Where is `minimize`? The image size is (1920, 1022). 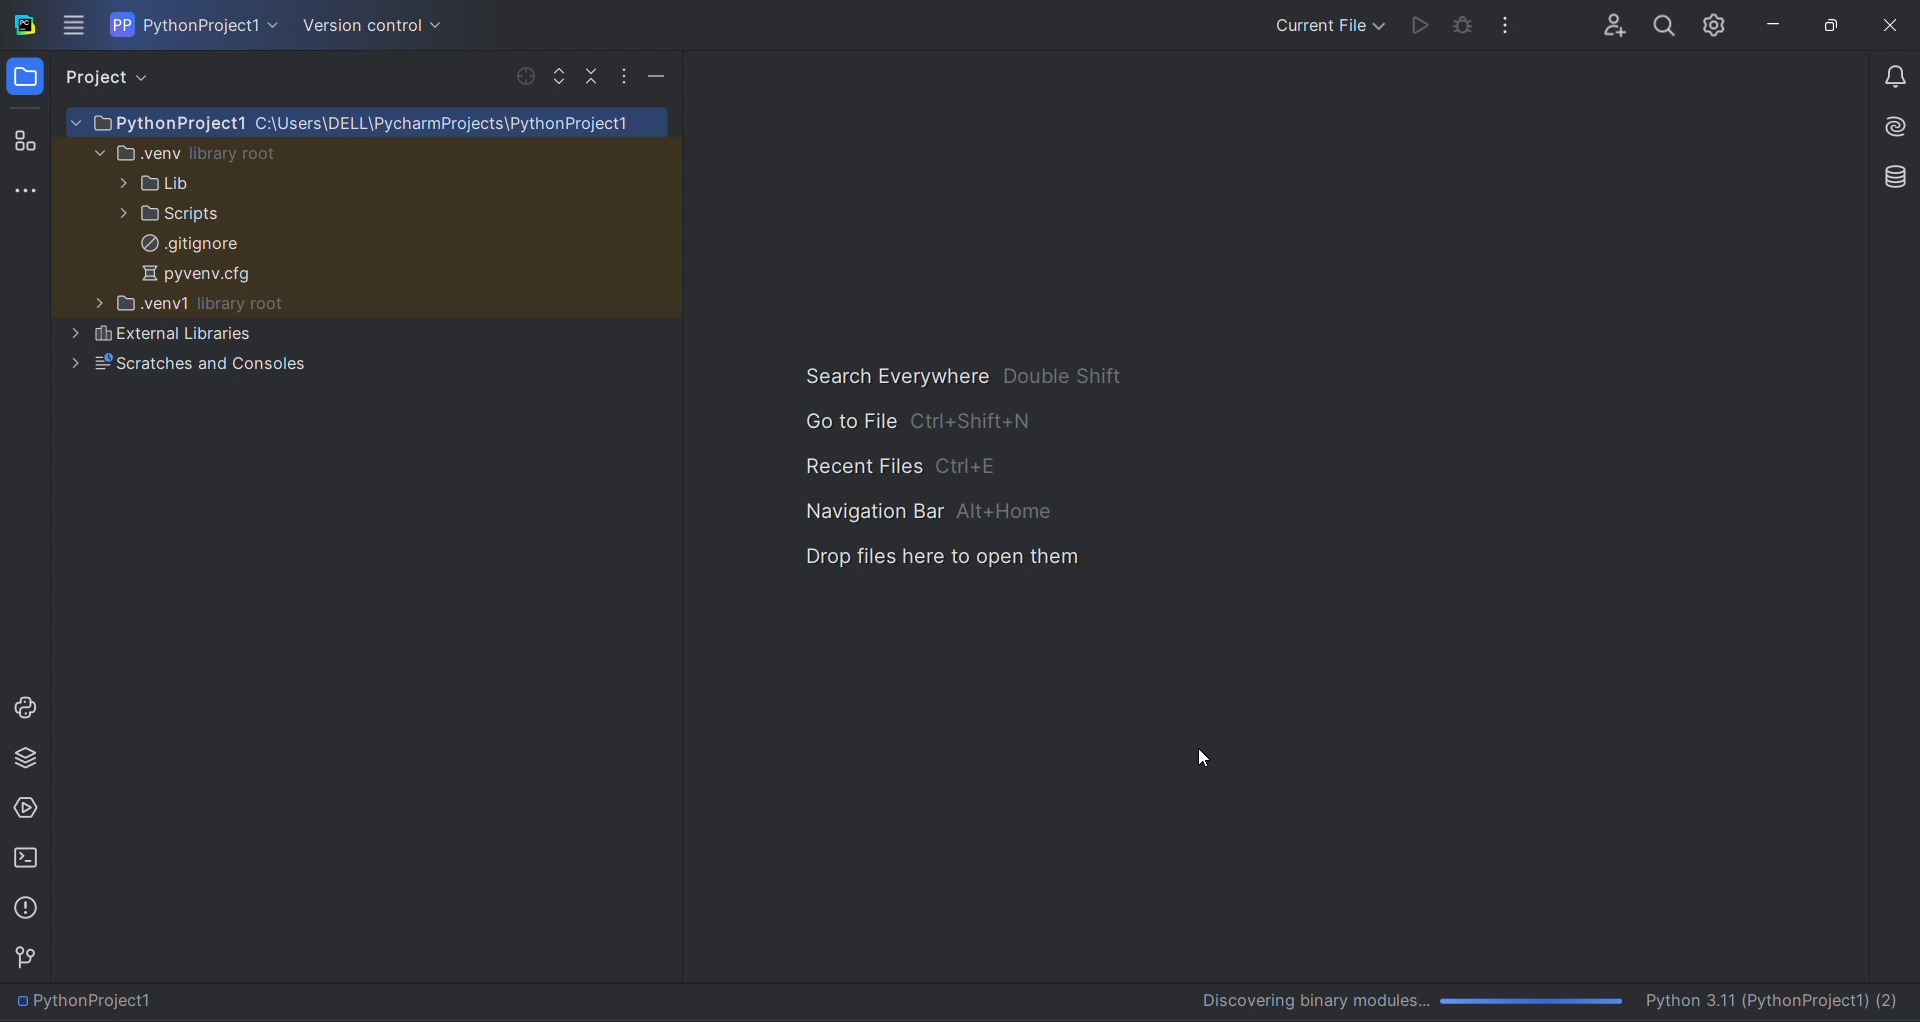 minimize is located at coordinates (1770, 24).